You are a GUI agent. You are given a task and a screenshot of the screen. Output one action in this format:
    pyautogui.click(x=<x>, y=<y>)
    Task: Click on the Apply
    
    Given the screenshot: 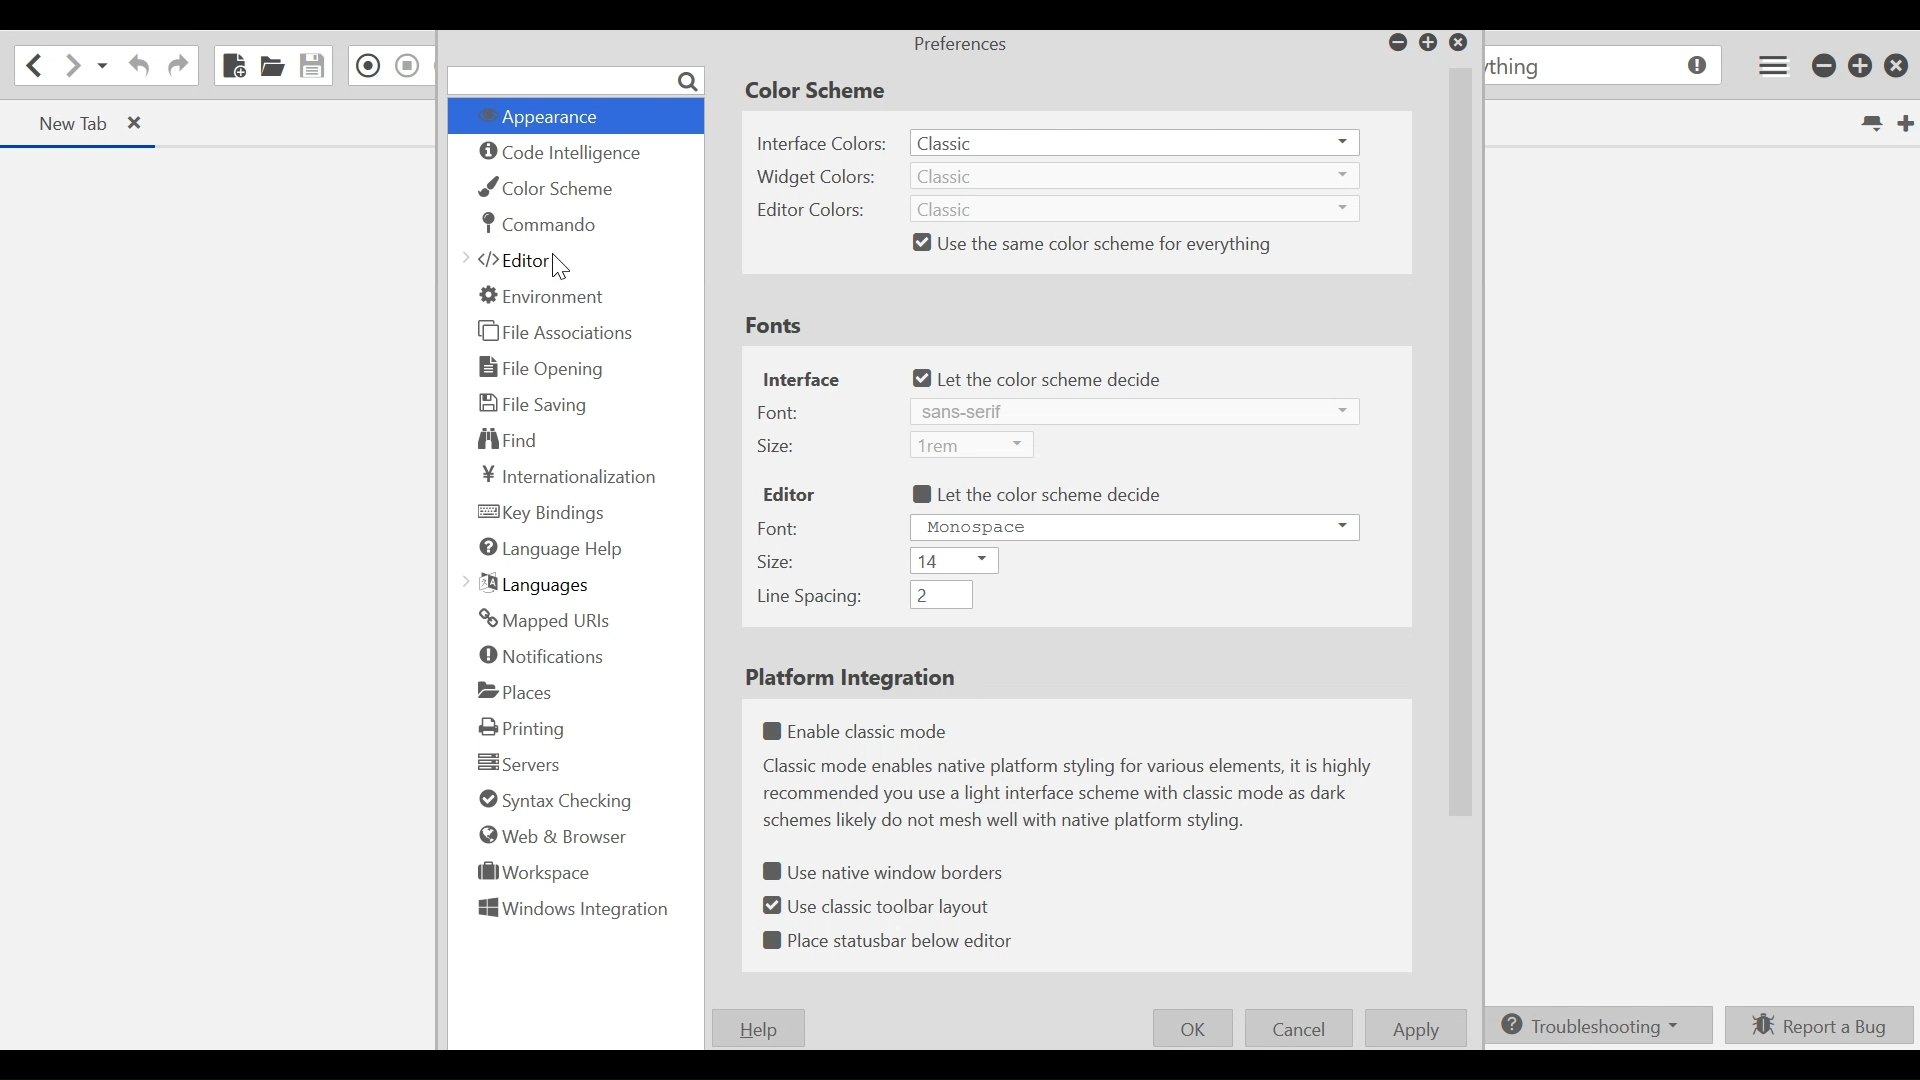 What is the action you would take?
    pyautogui.click(x=1415, y=1028)
    